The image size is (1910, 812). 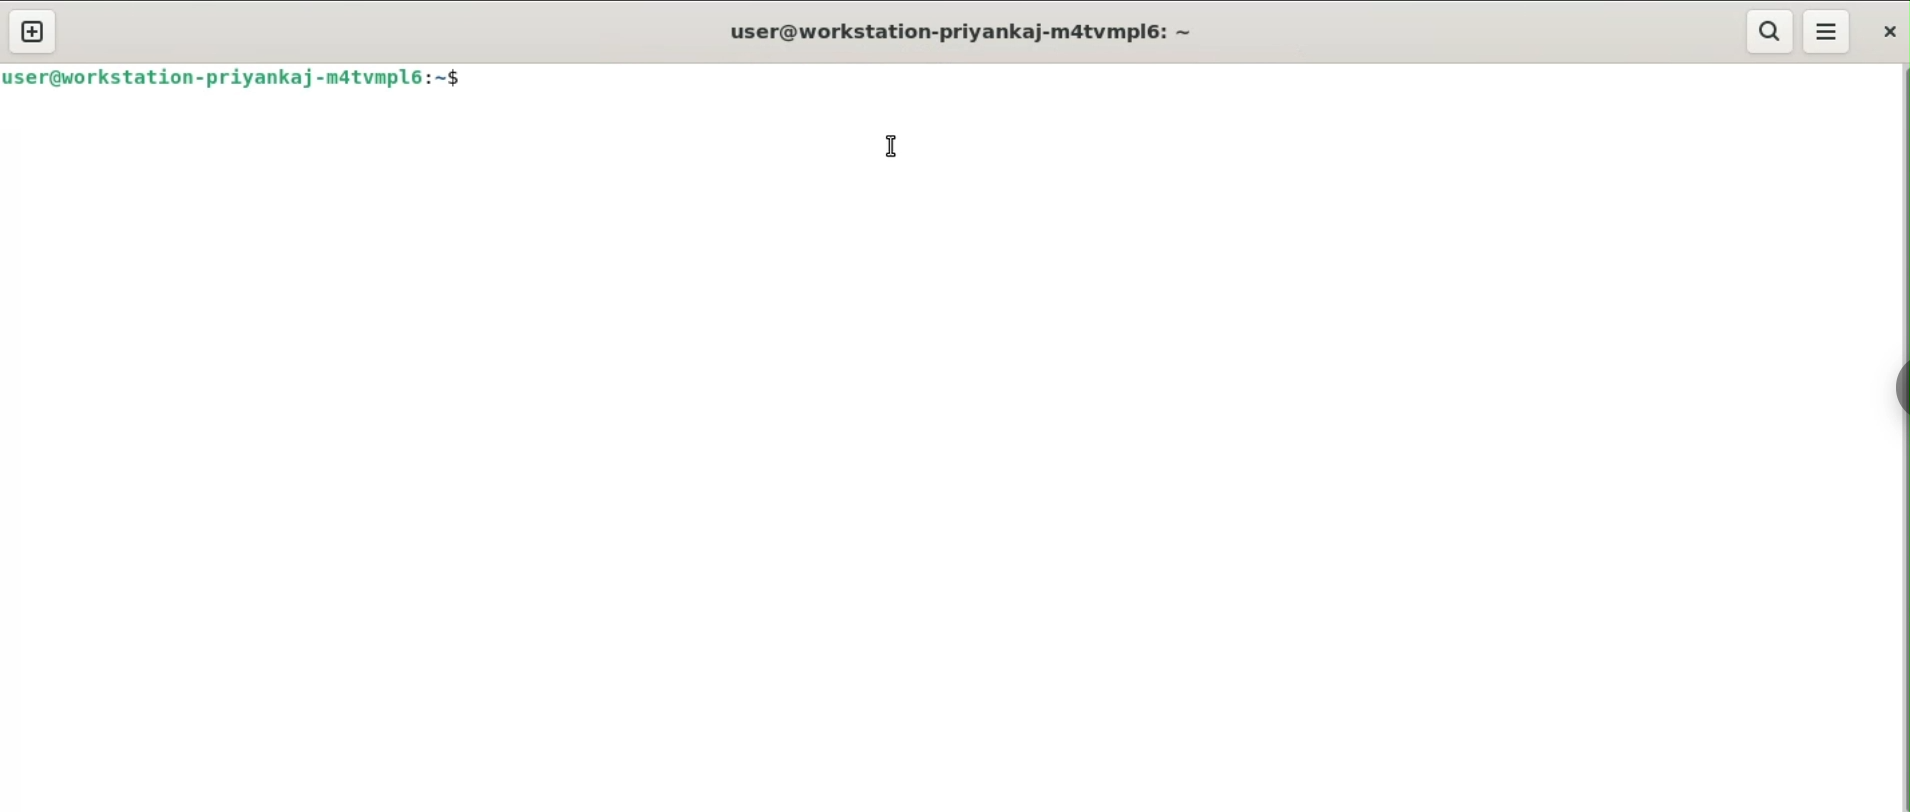 What do you see at coordinates (241, 79) in the screenshot?
I see `user@workstation-priyankaj-m4tvmpl6: ~$` at bounding box center [241, 79].